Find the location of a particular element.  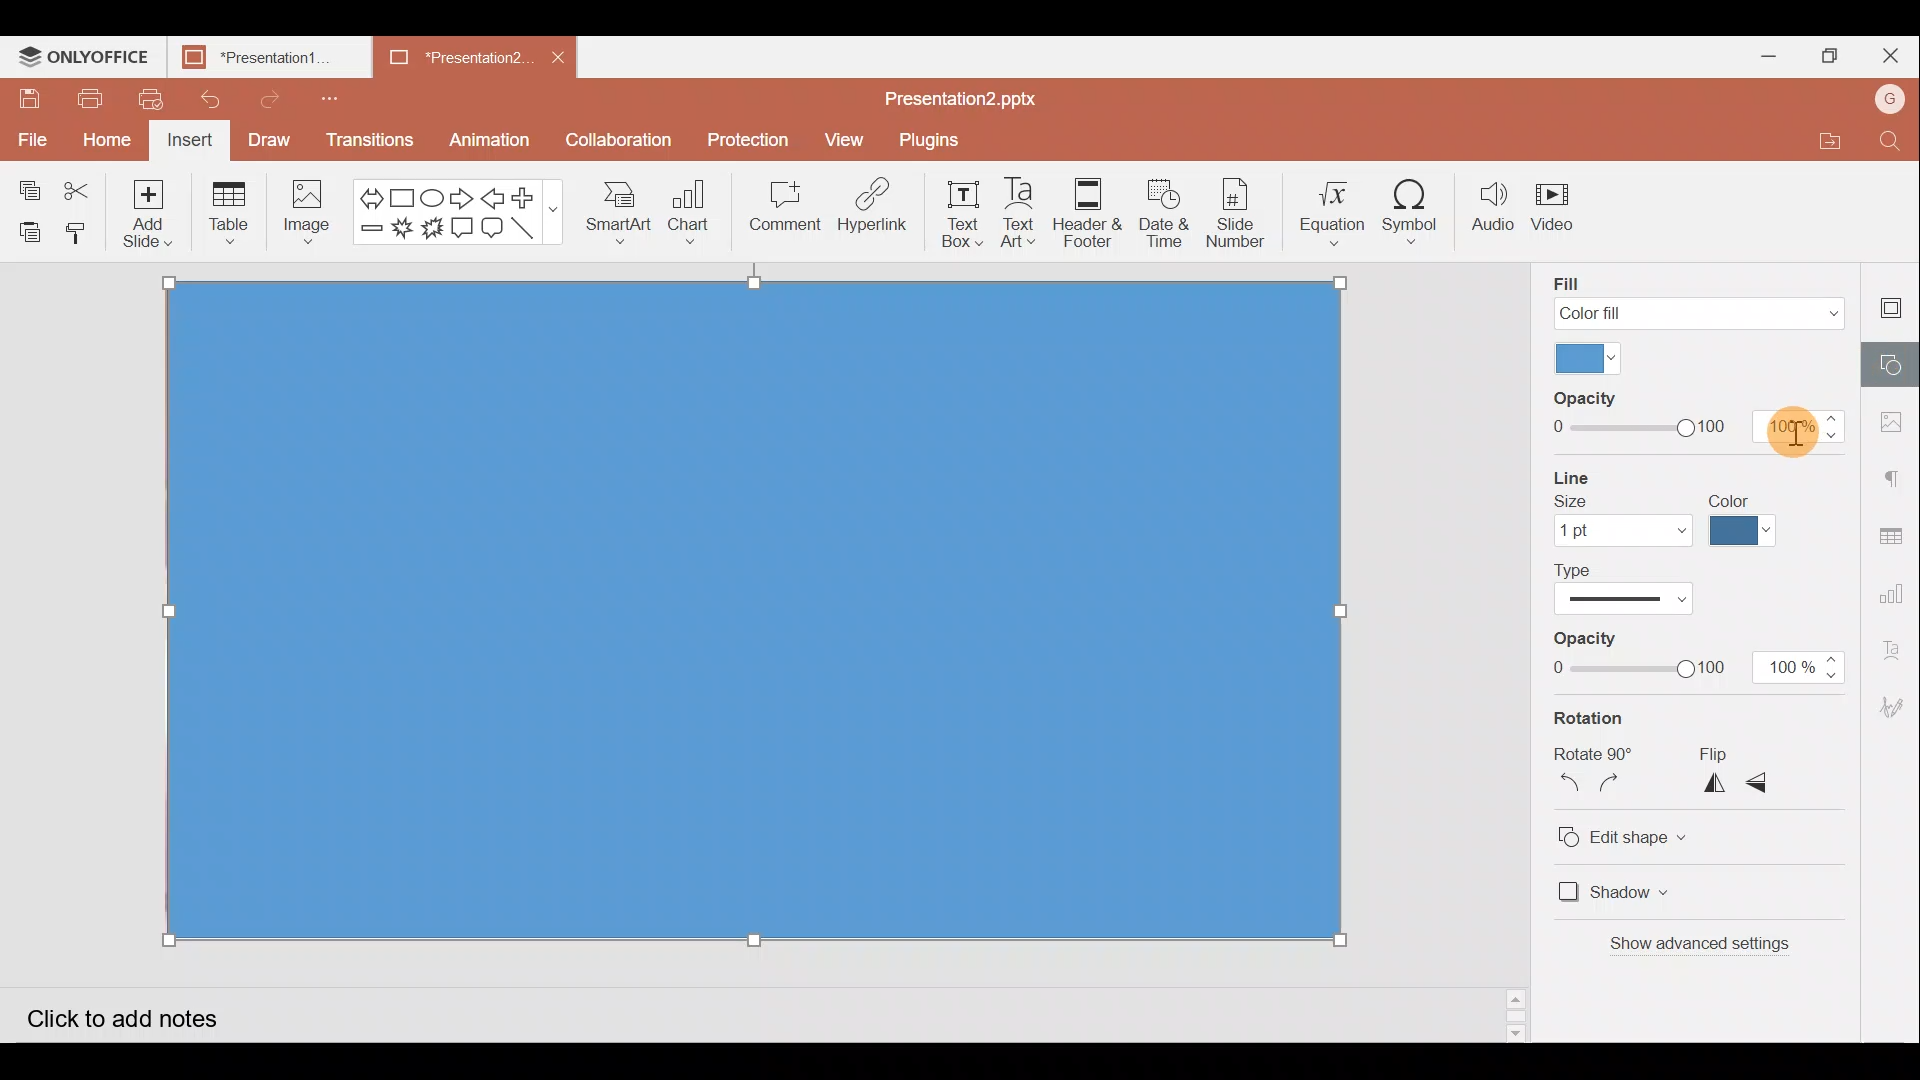

Maximize is located at coordinates (1828, 54).